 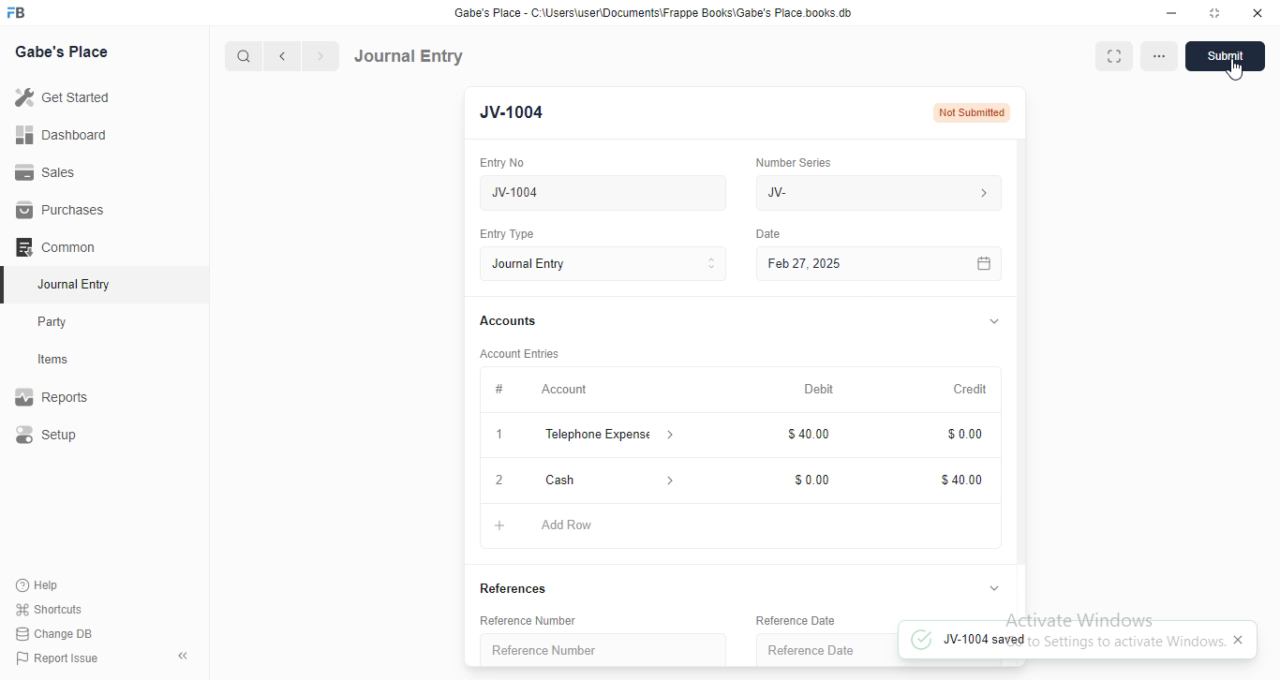 I want to click on More options, so click(x=1156, y=56).